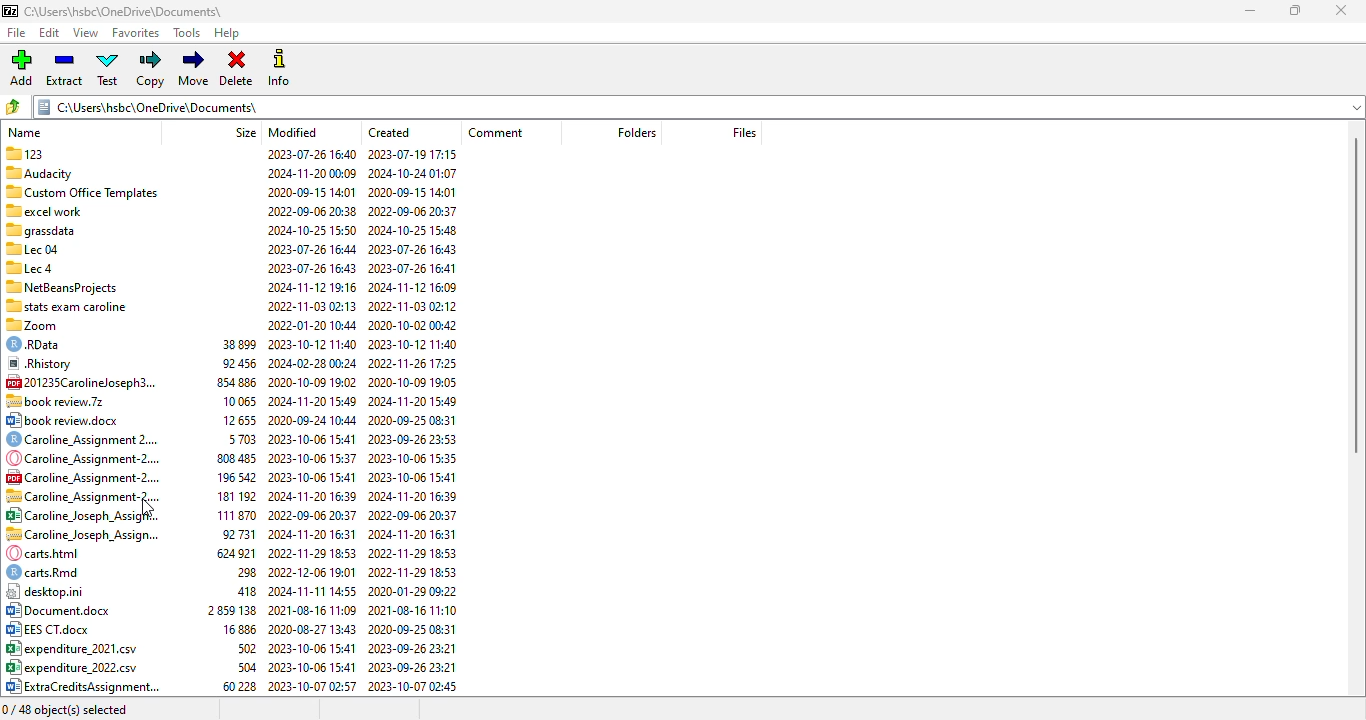 Image resolution: width=1366 pixels, height=720 pixels. Describe the element at coordinates (230, 190) in the screenshot. I see `‘3 Custom Office Templates 2020-09-15 14:01 2020-09-15 14:01` at that location.